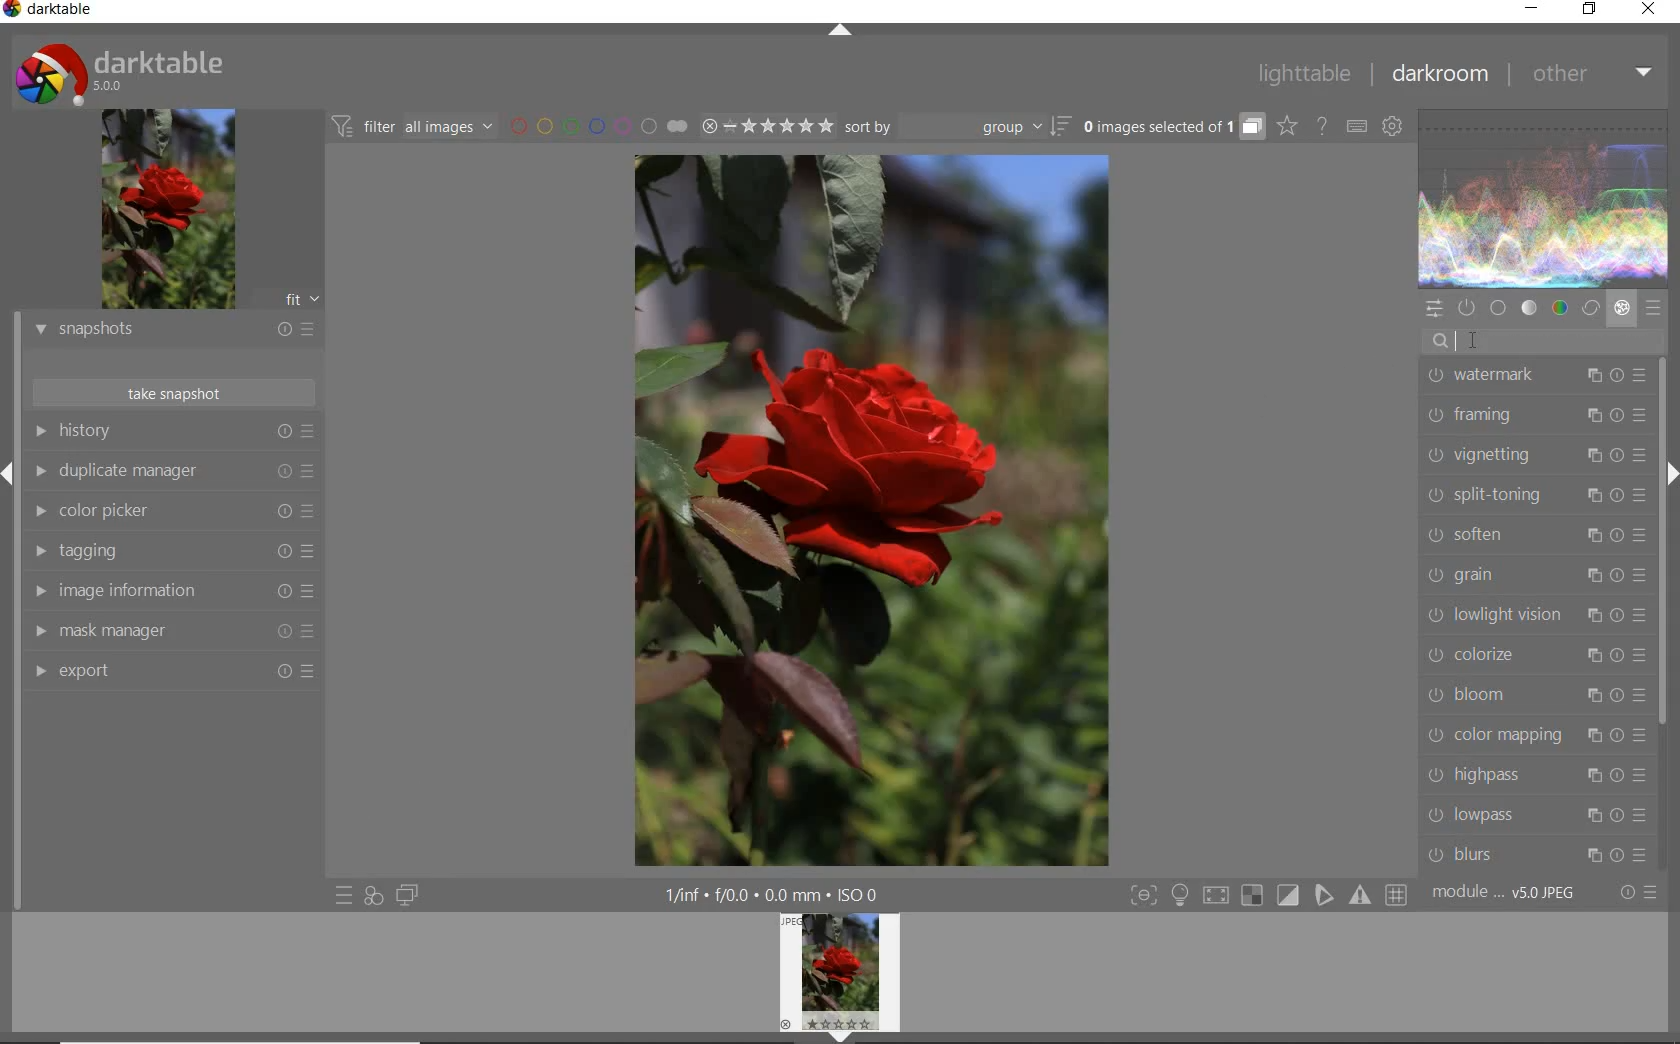 The height and width of the screenshot is (1044, 1680). I want to click on effect, so click(1621, 309).